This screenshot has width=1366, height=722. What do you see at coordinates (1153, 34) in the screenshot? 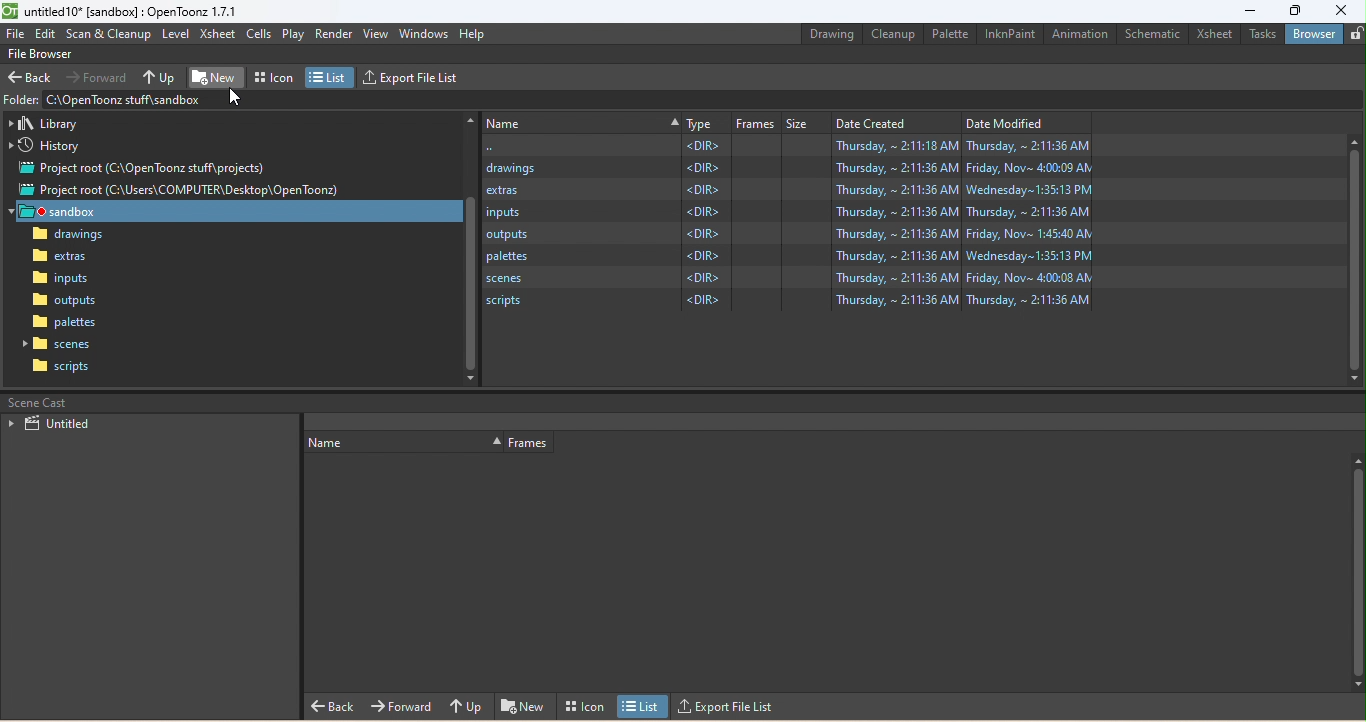
I see `Schematic` at bounding box center [1153, 34].